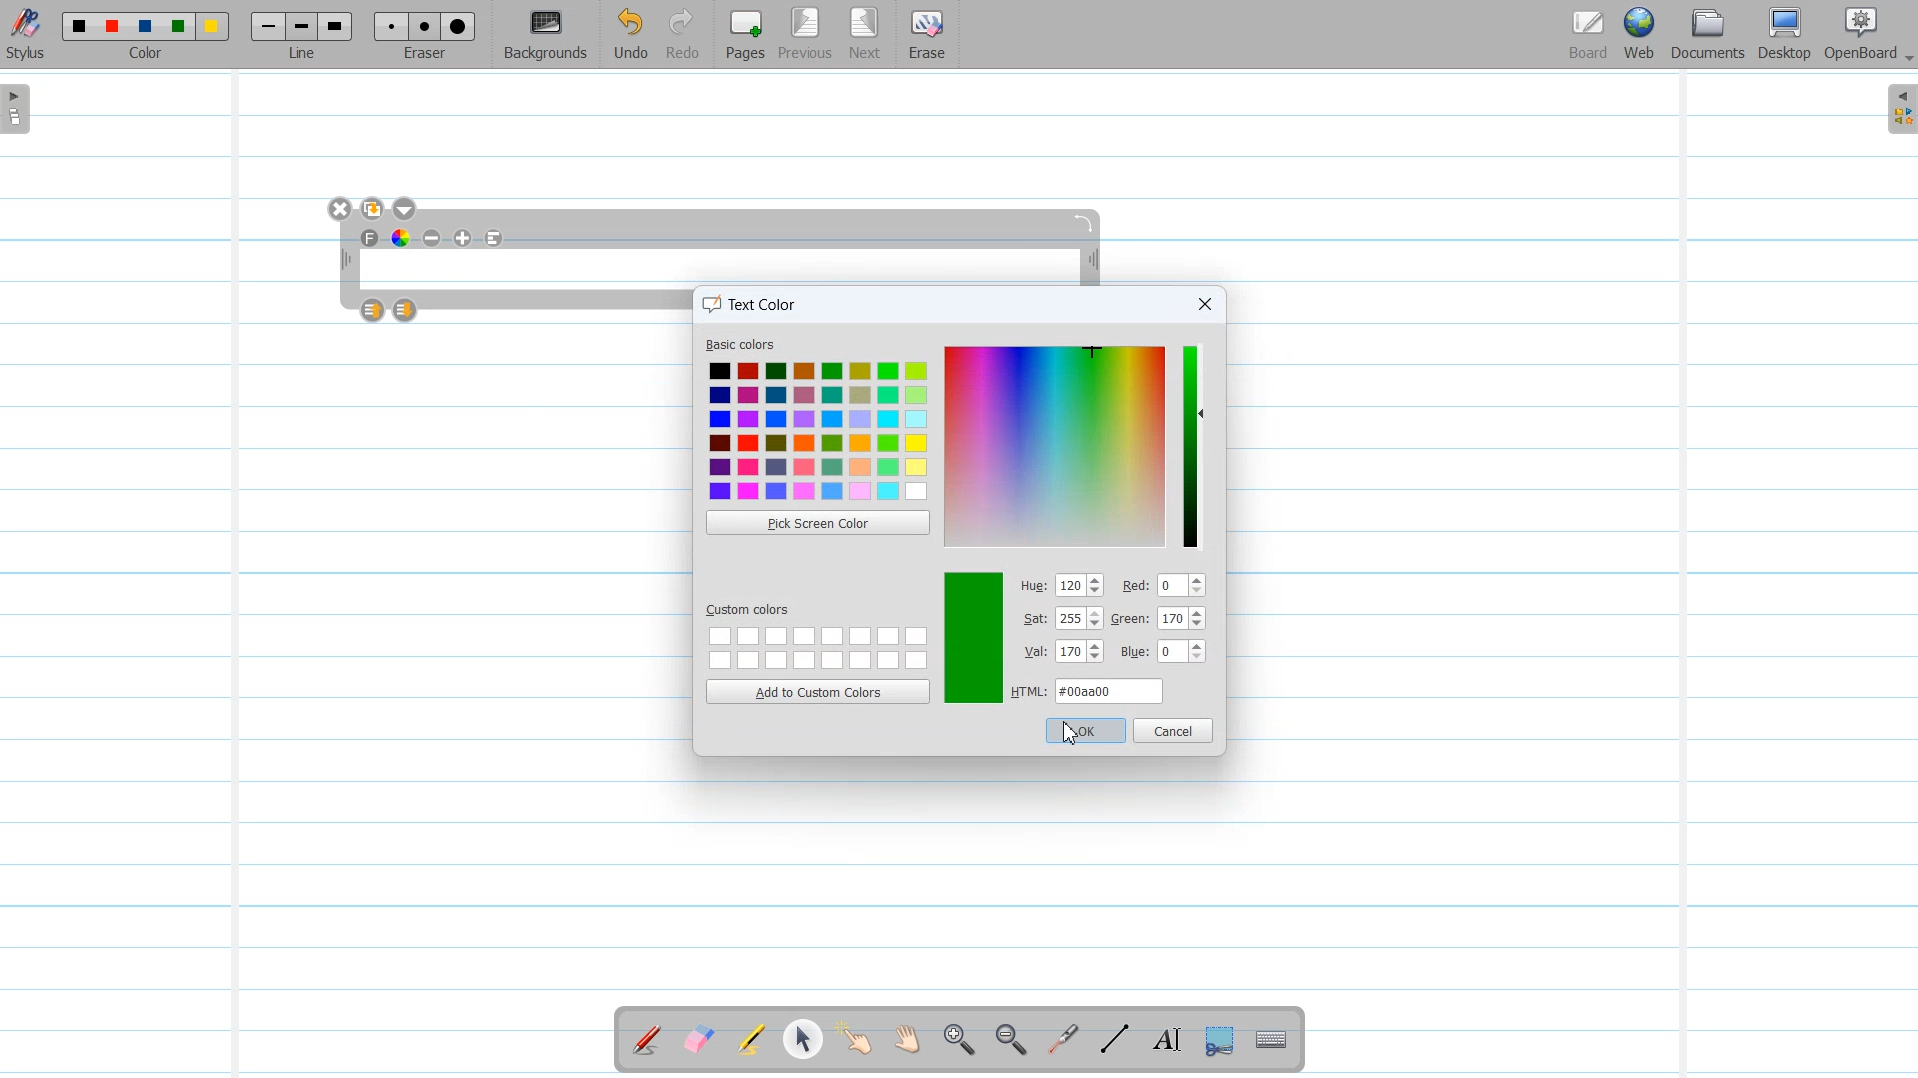 This screenshot has height=1078, width=1918. Describe the element at coordinates (818, 431) in the screenshot. I see `Text Colors` at that location.